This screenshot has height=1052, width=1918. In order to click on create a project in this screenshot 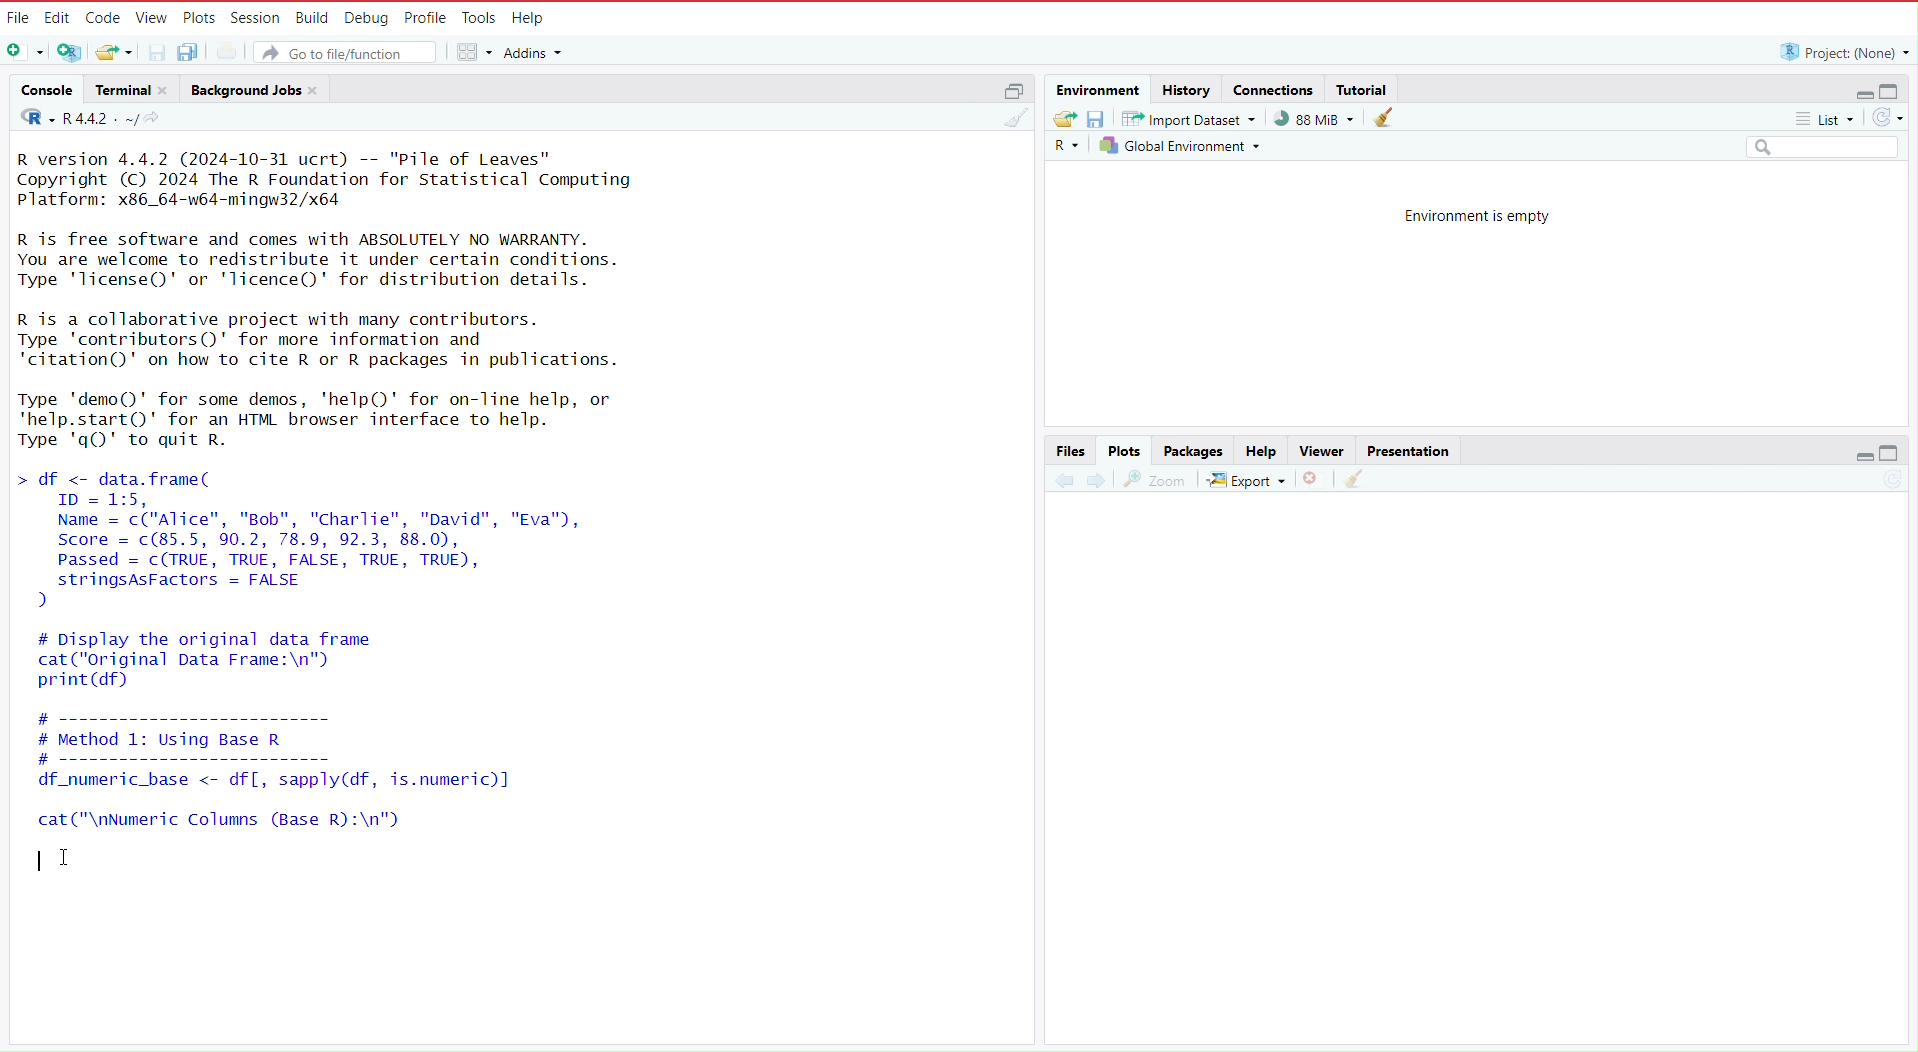, I will do `click(70, 50)`.